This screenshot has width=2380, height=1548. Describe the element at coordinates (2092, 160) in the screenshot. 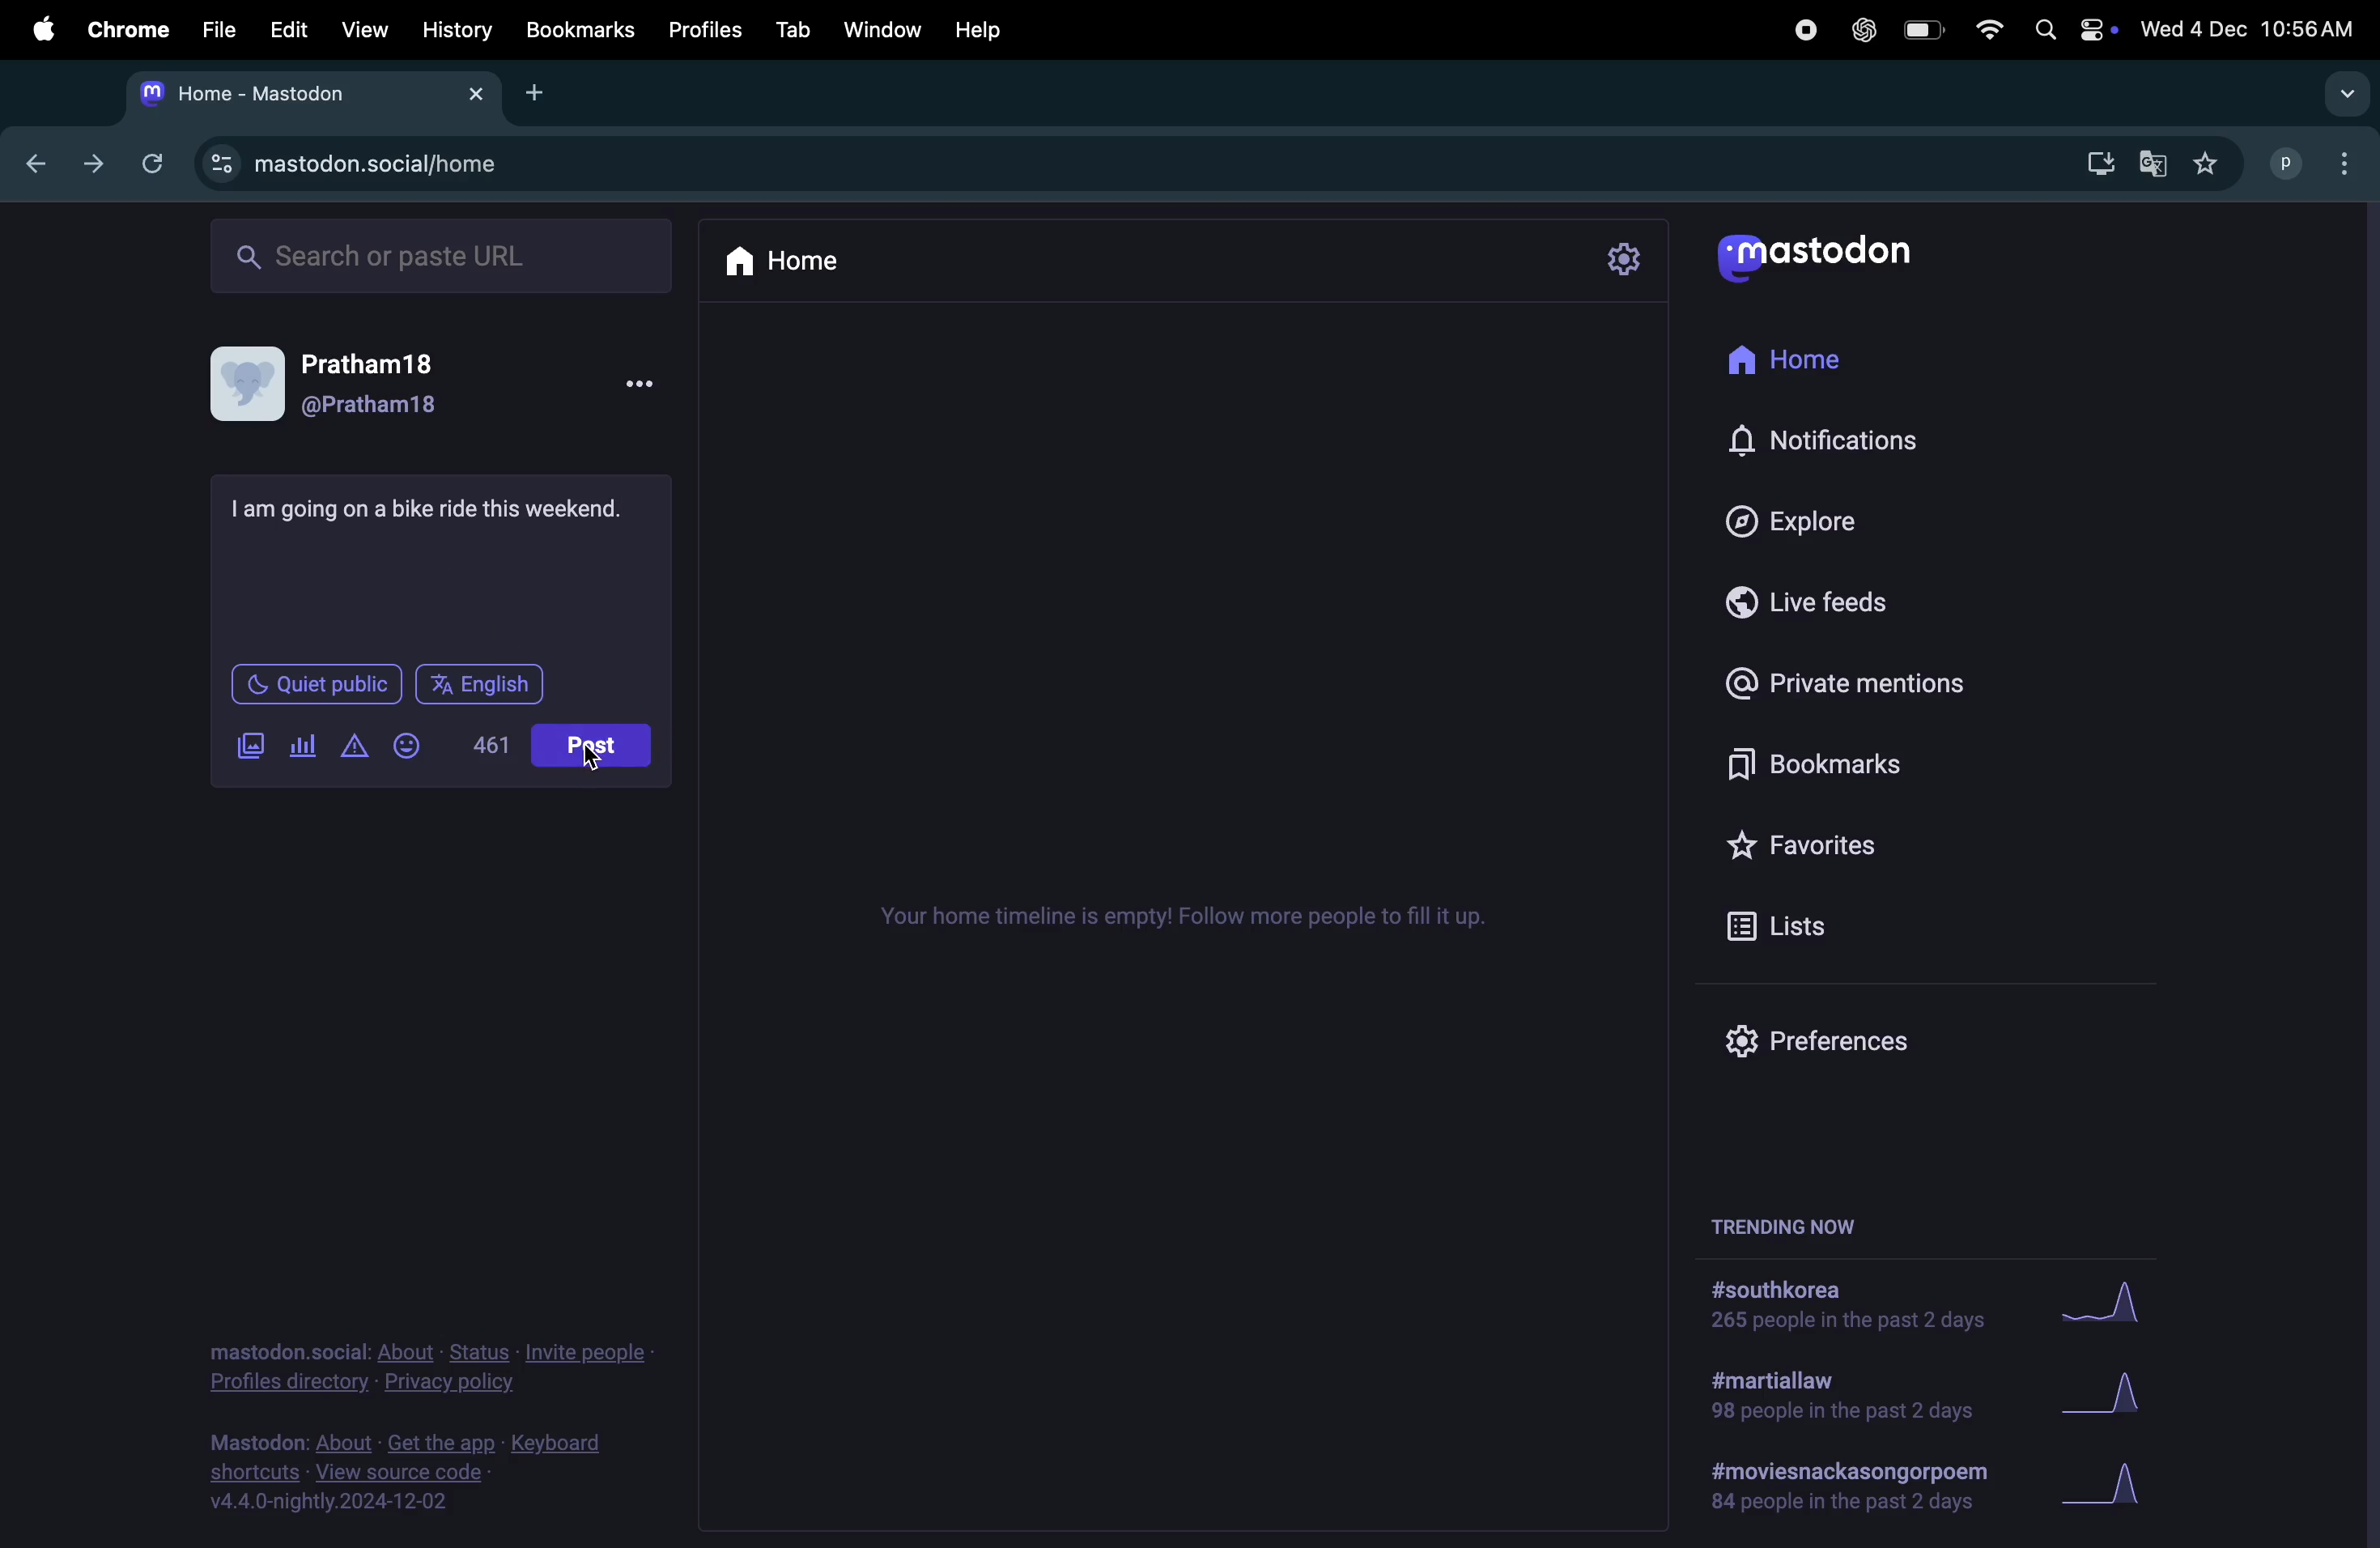

I see `downlaods` at that location.